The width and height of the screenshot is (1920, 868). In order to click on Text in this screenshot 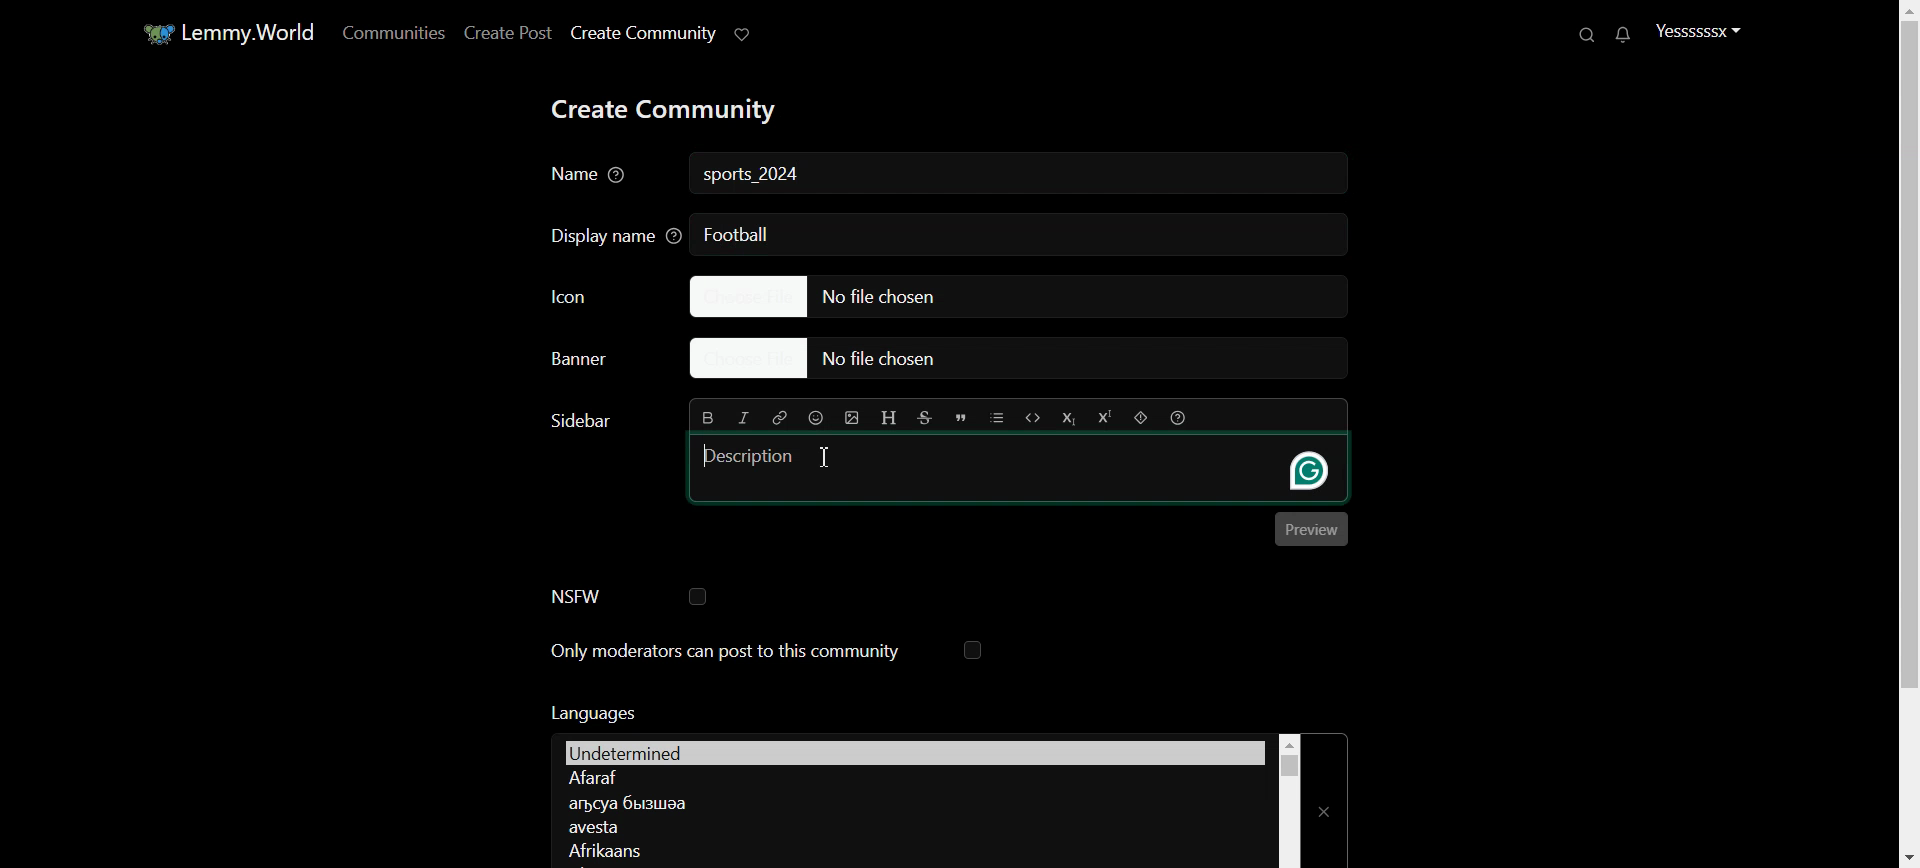, I will do `click(591, 712)`.